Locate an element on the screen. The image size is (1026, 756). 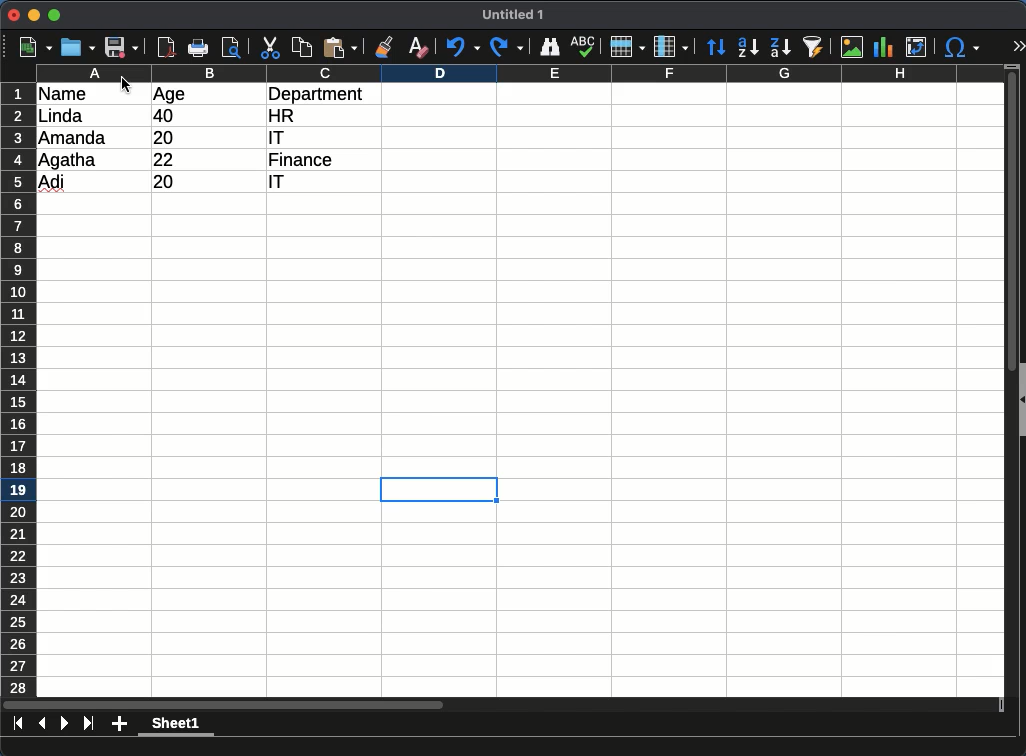
descending is located at coordinates (748, 48).